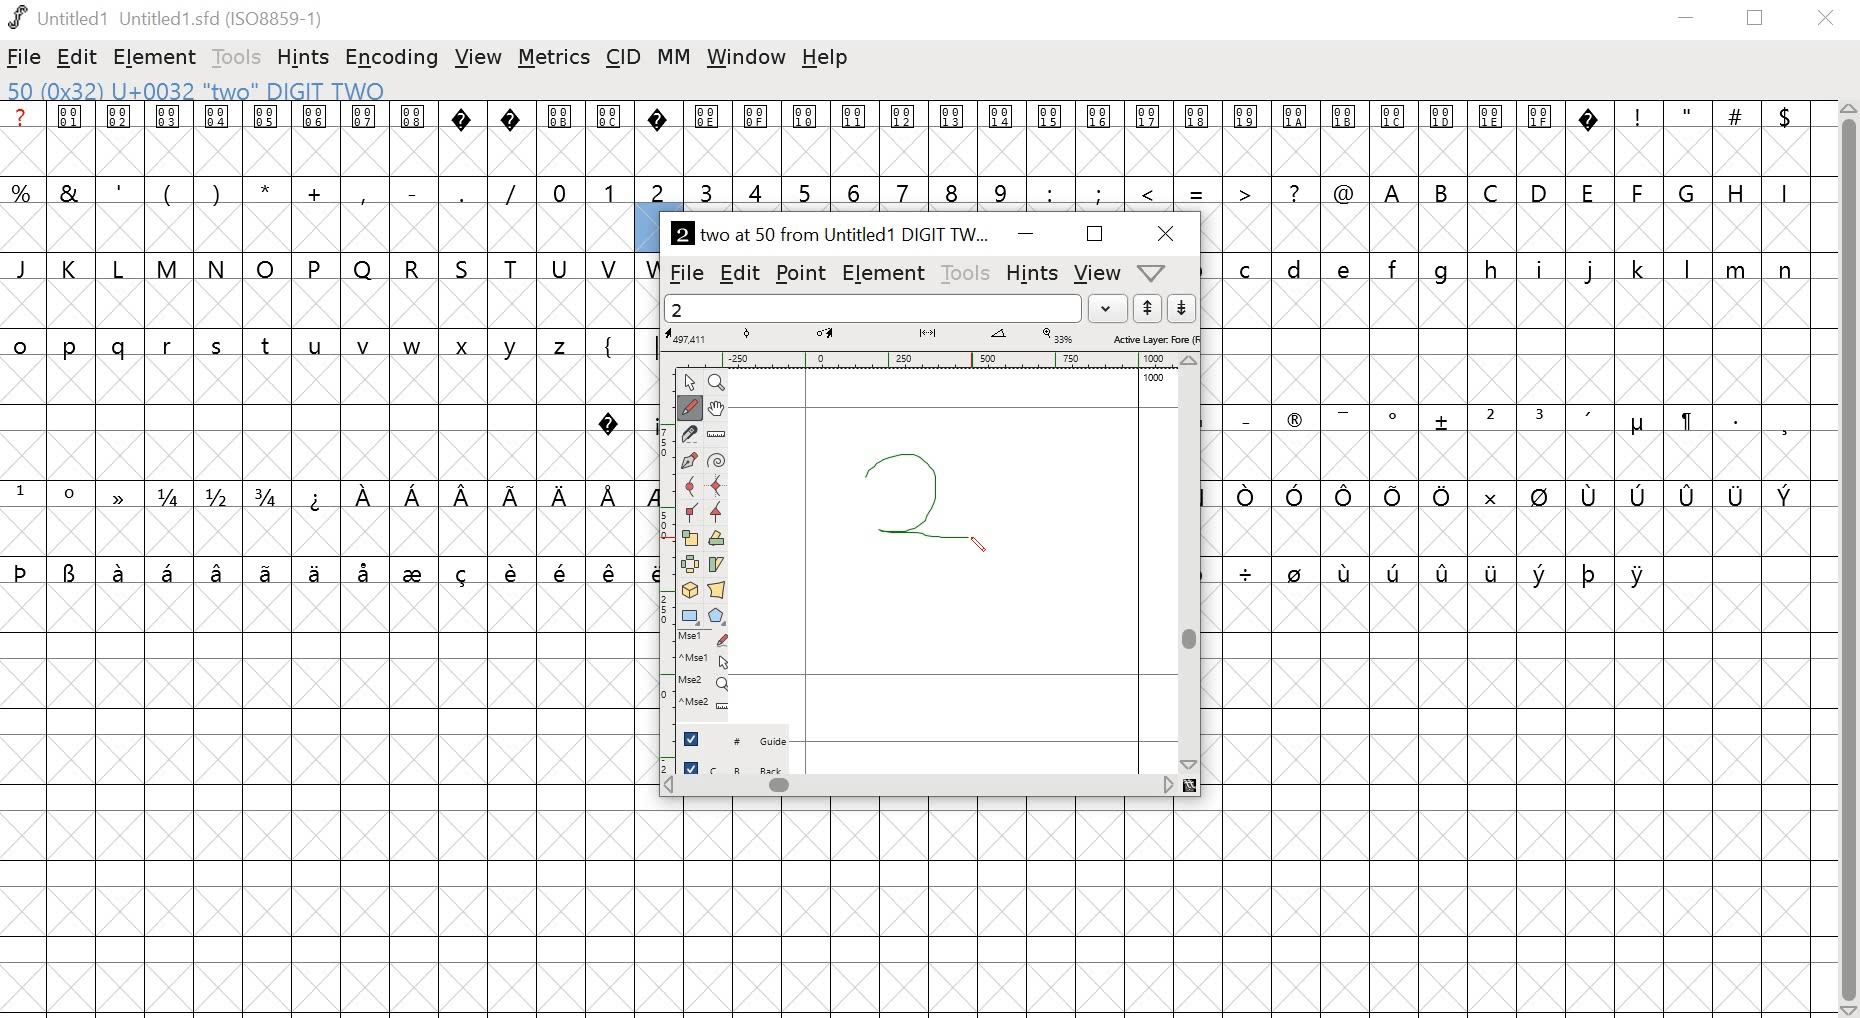  What do you see at coordinates (717, 513) in the screenshot?
I see `tangent` at bounding box center [717, 513].